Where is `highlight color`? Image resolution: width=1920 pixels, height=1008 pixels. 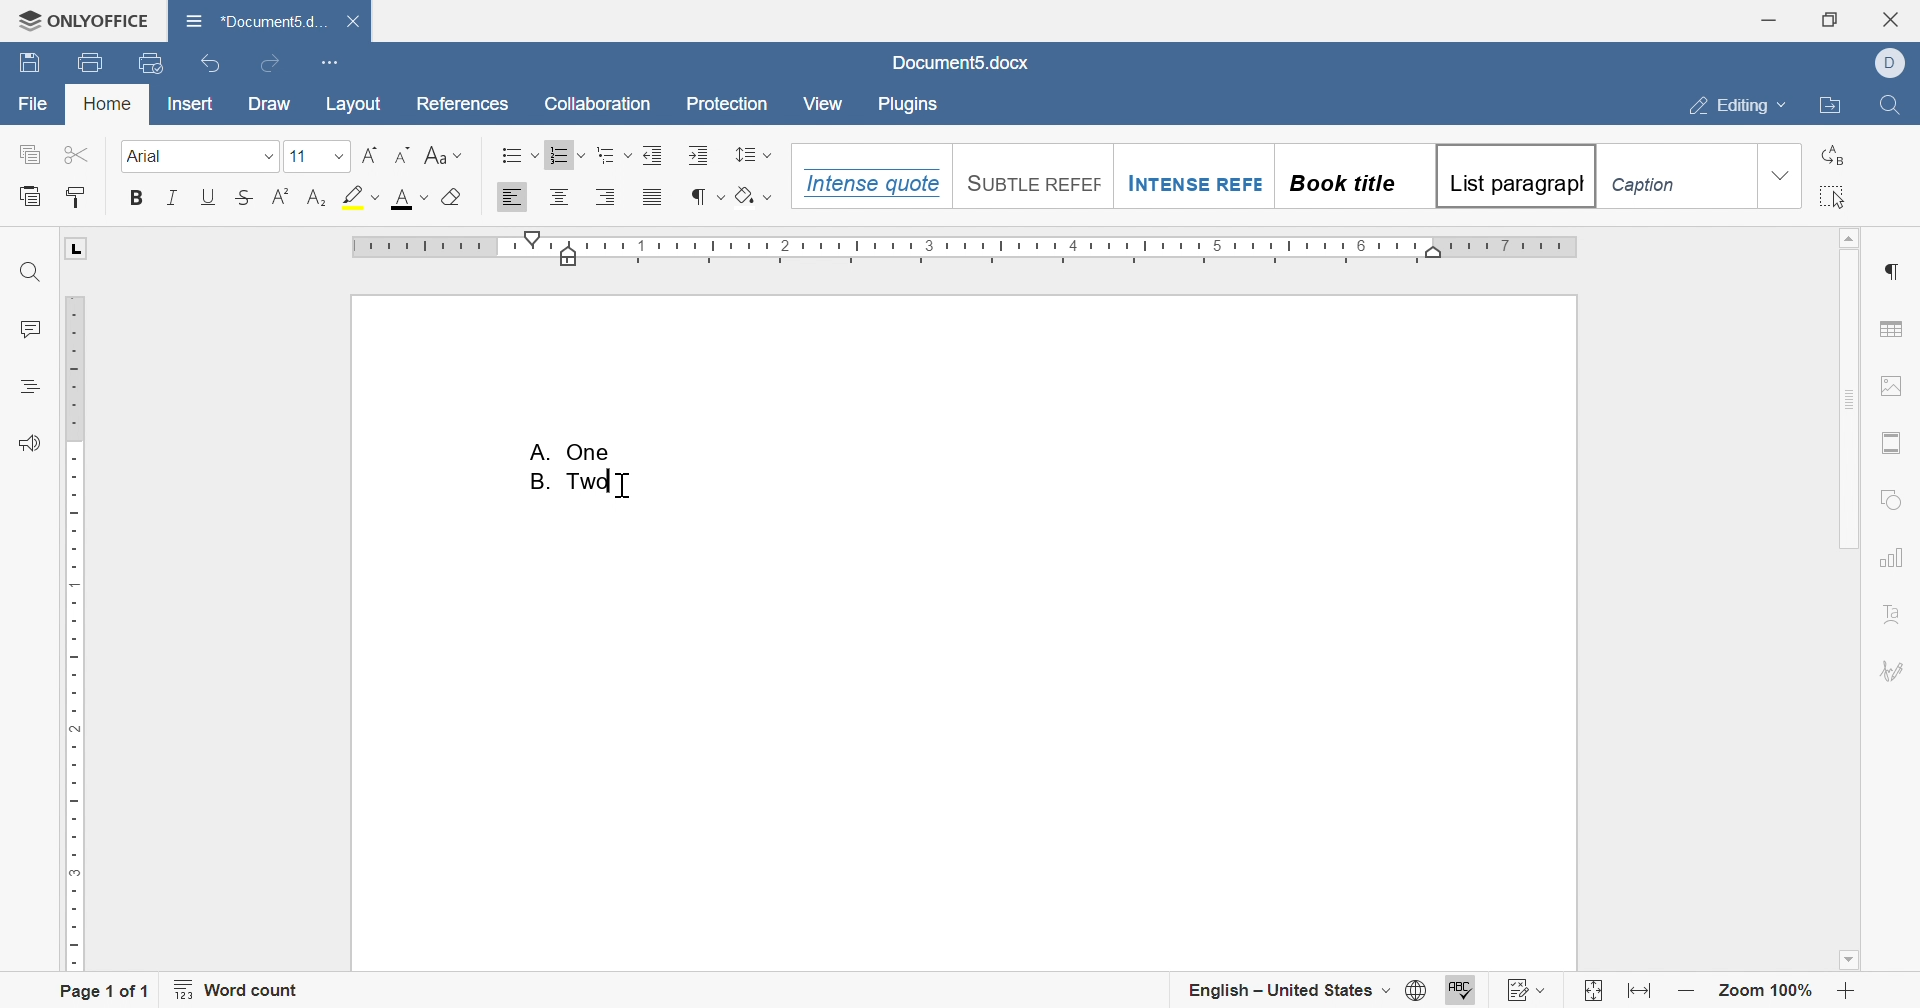
highlight color is located at coordinates (365, 194).